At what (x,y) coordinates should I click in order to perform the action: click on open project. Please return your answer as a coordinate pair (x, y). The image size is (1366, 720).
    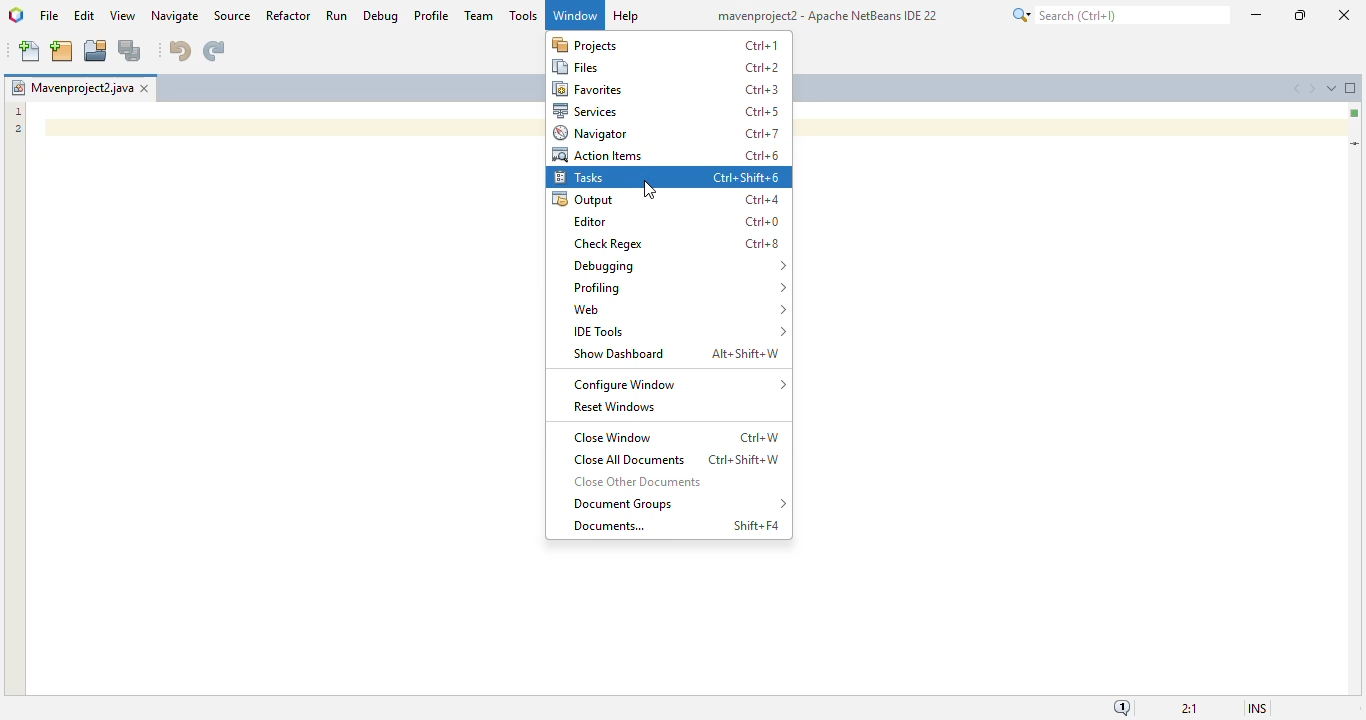
    Looking at the image, I should click on (95, 51).